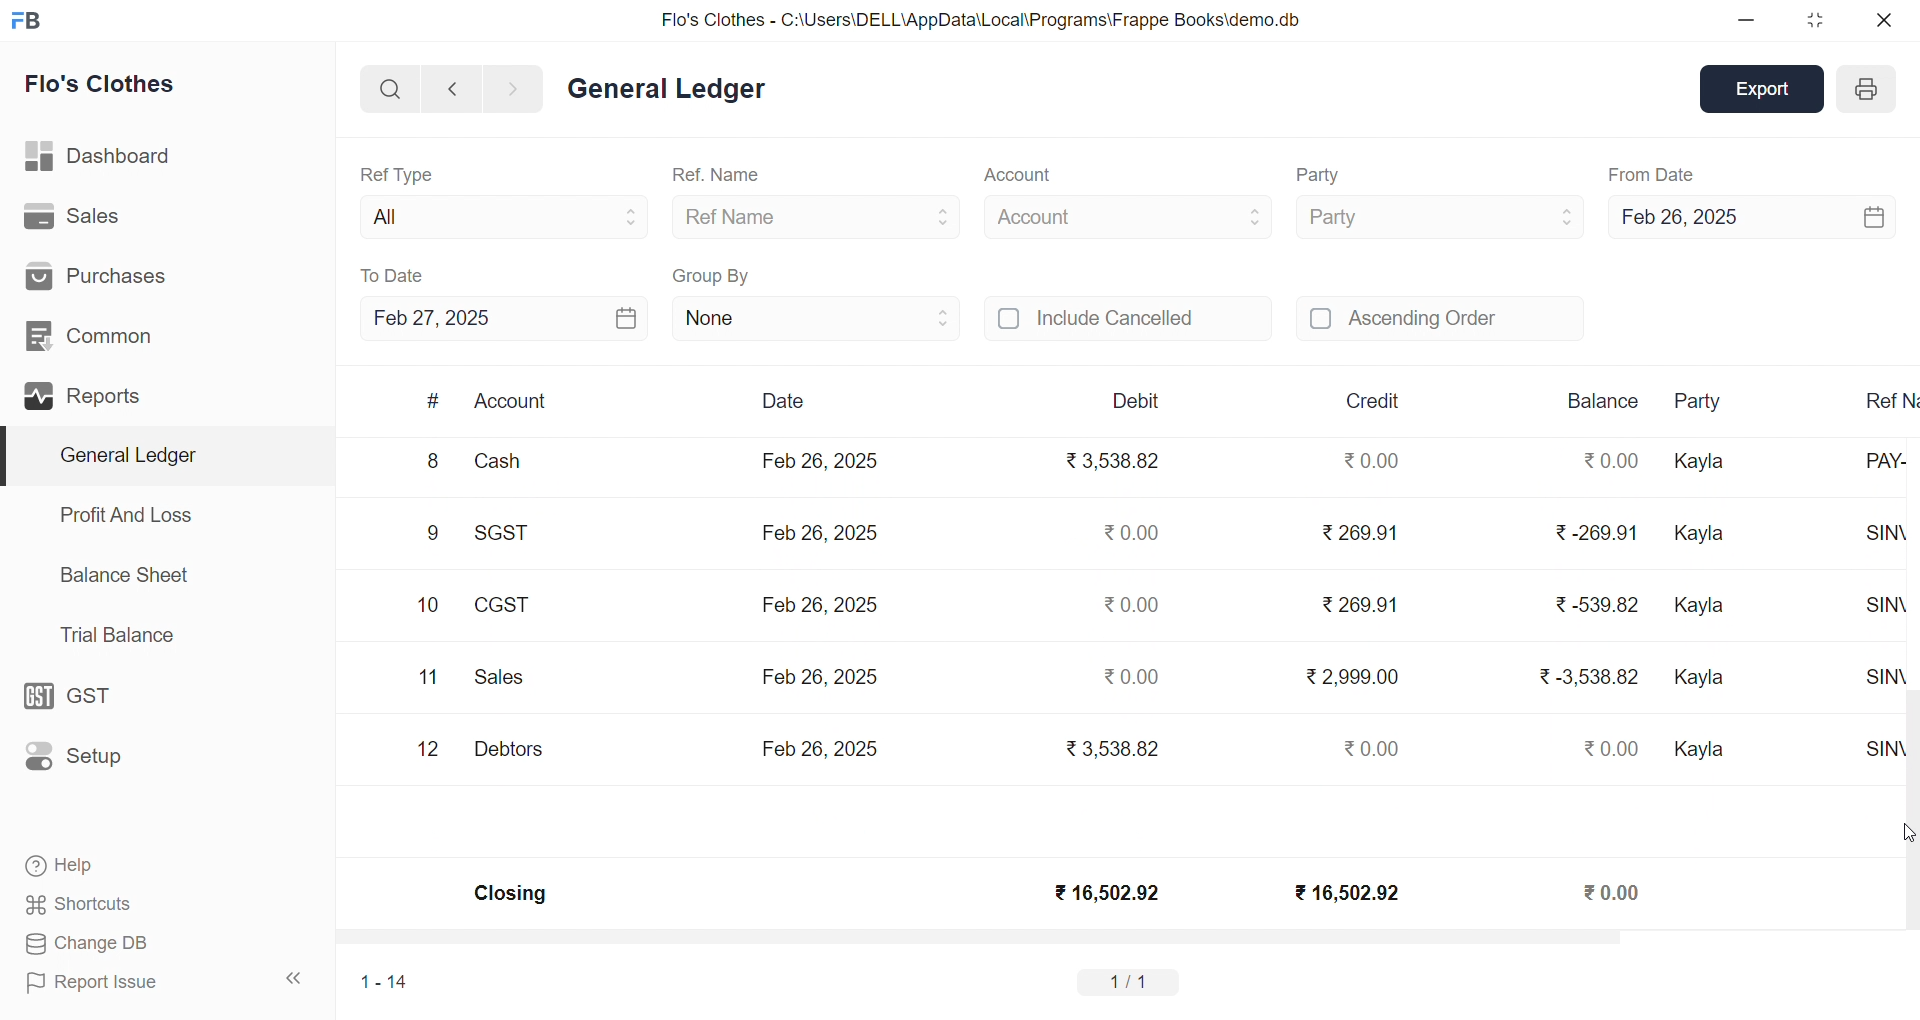 The image size is (1920, 1020). Describe the element at coordinates (101, 84) in the screenshot. I see `Flo's Clothes` at that location.